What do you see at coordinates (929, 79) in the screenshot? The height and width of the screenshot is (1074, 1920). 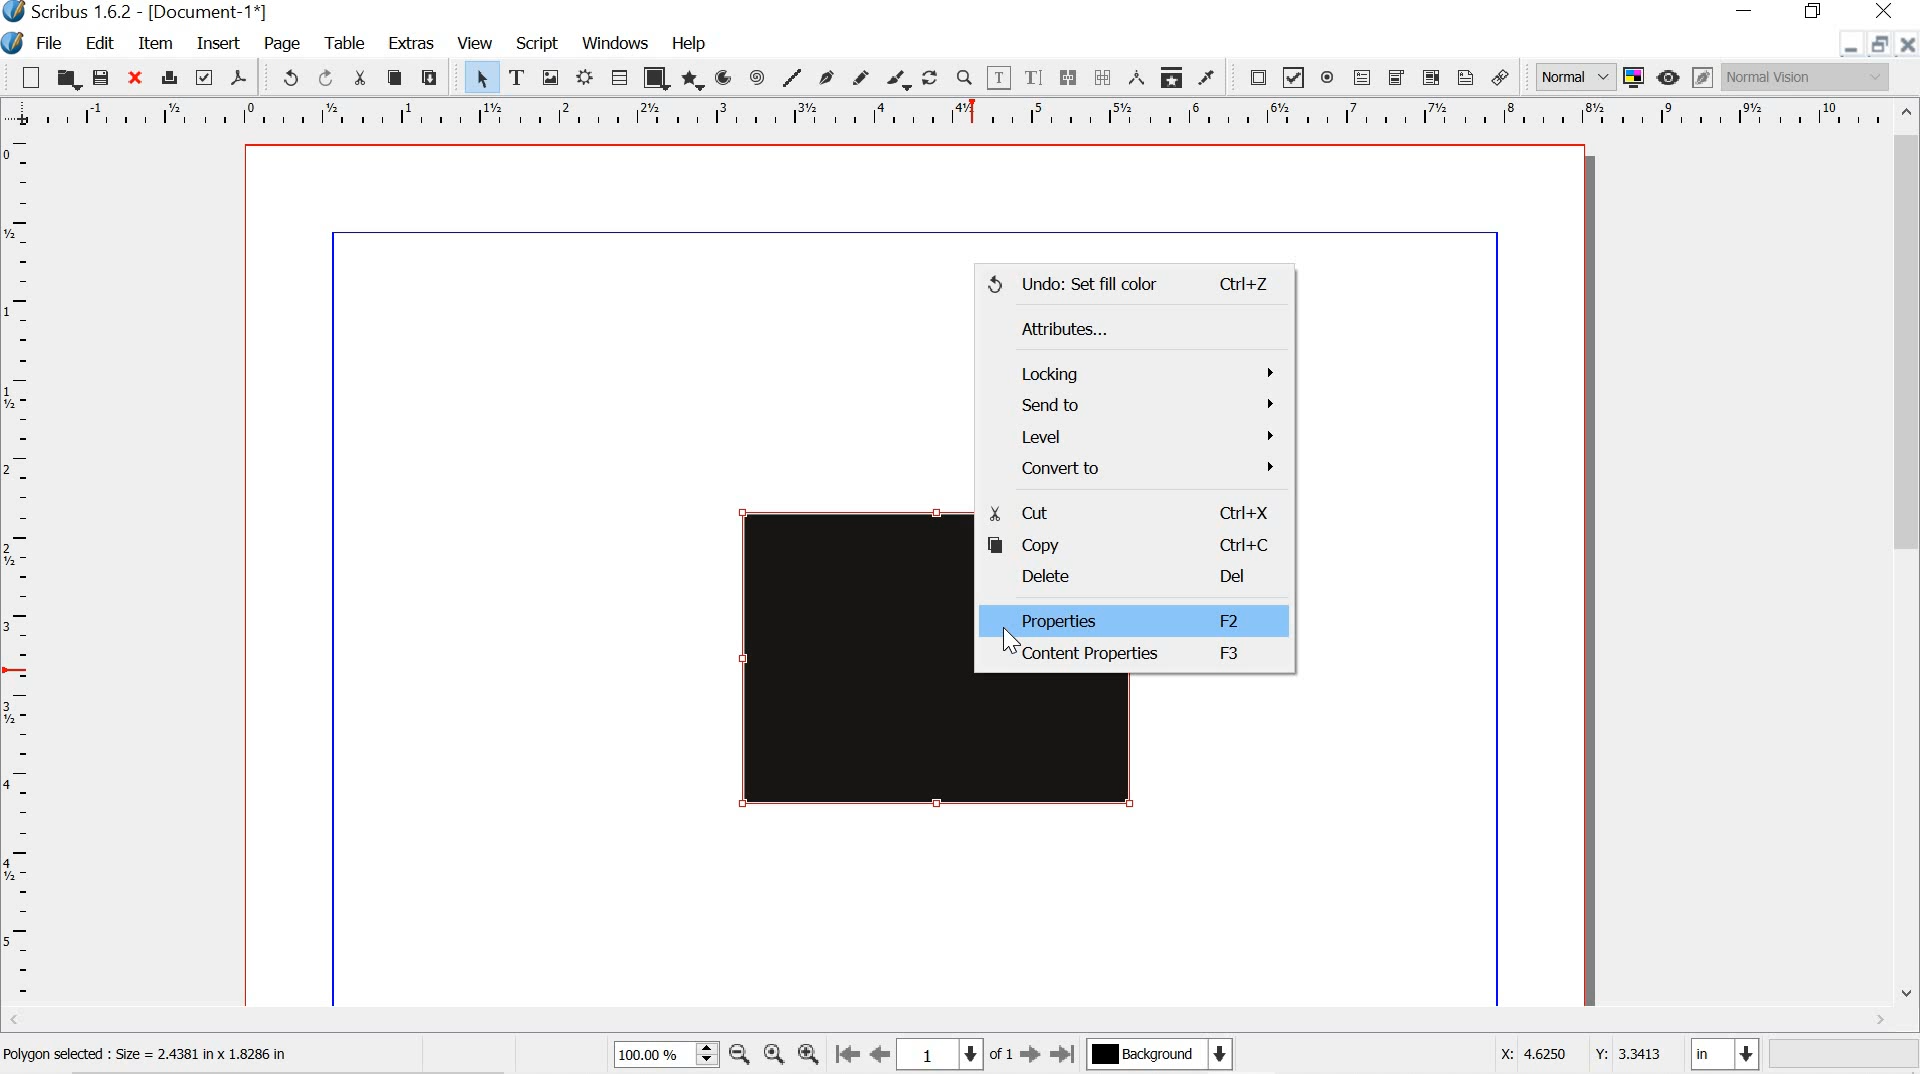 I see `rotate item` at bounding box center [929, 79].